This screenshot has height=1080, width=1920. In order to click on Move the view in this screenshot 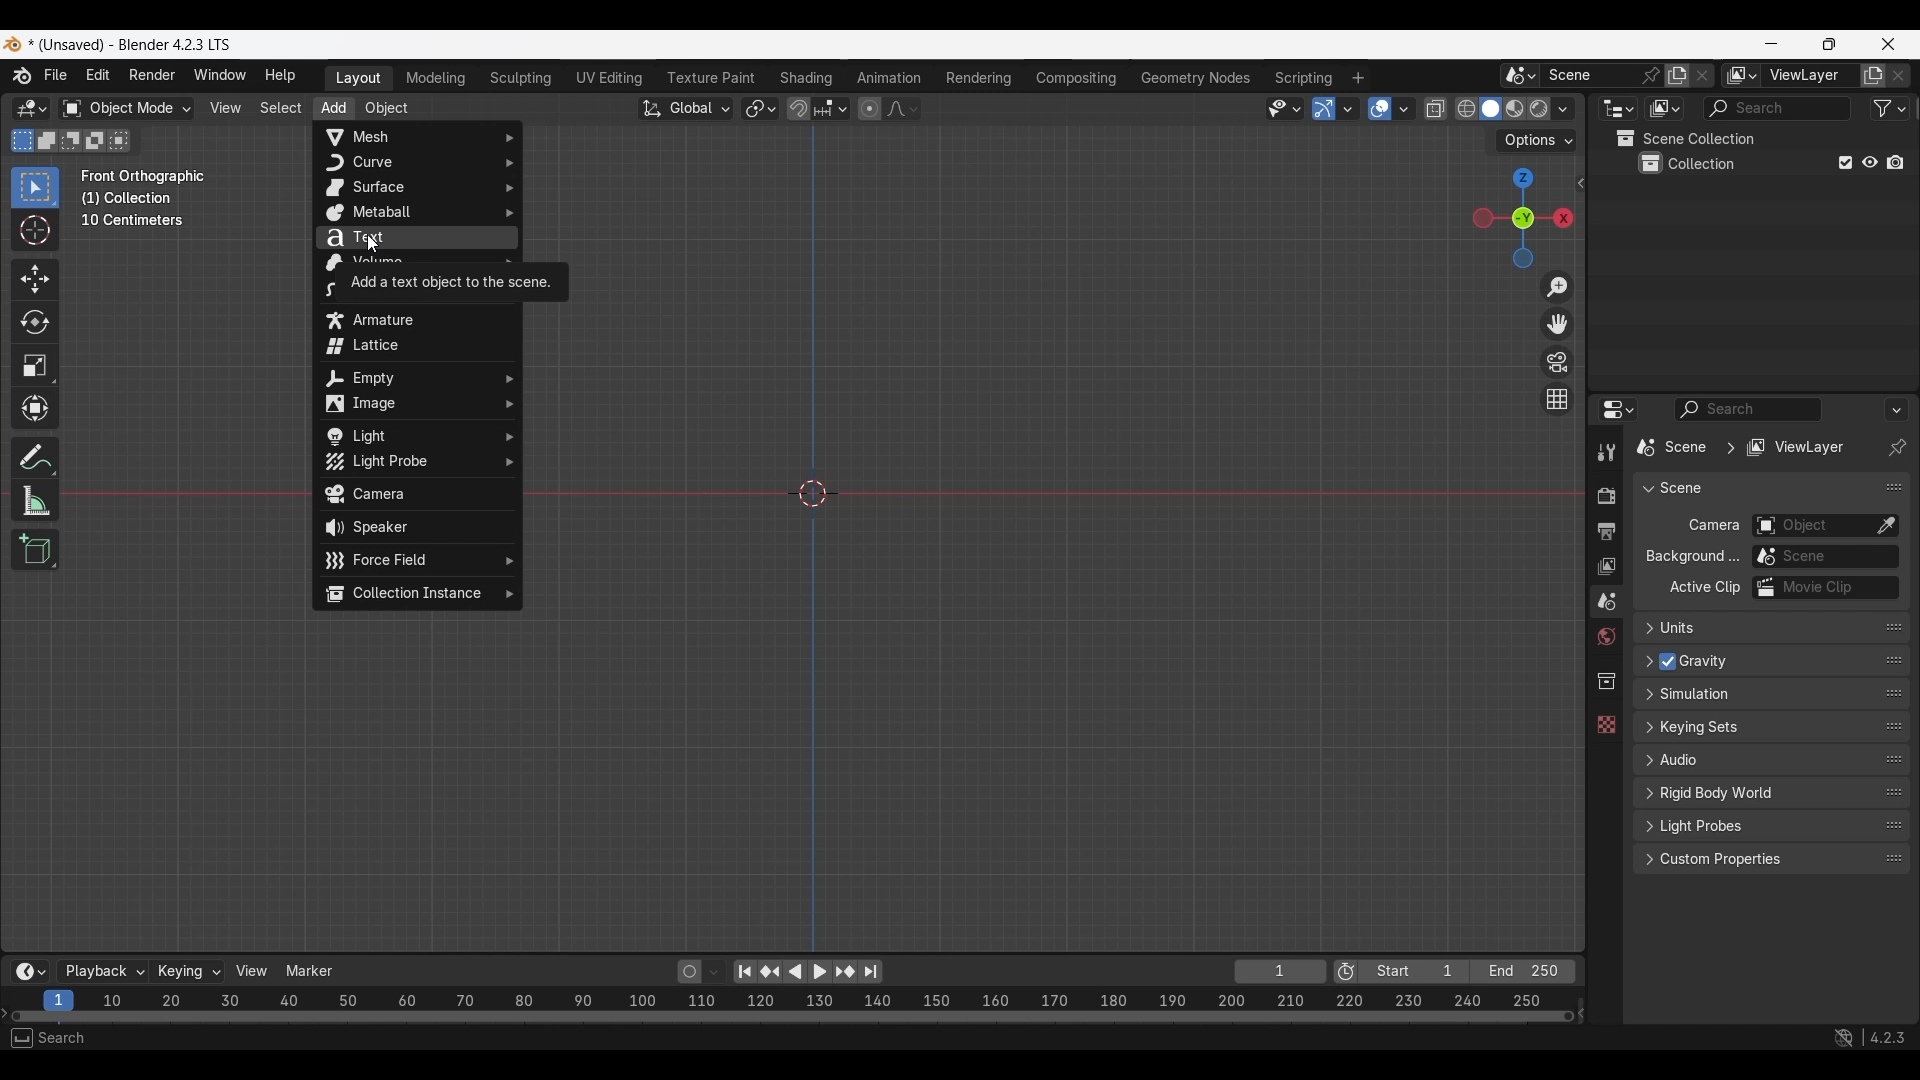, I will do `click(1559, 324)`.